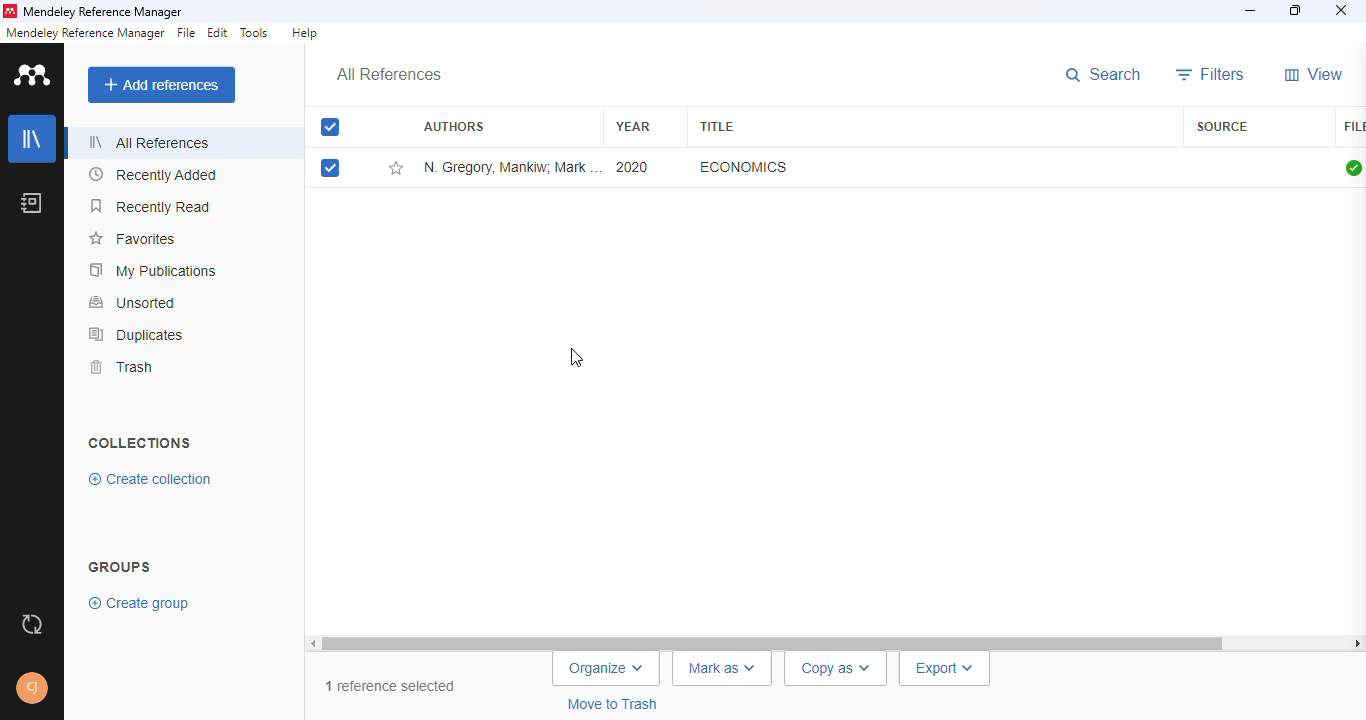 The height and width of the screenshot is (720, 1366). I want to click on organize, so click(606, 668).